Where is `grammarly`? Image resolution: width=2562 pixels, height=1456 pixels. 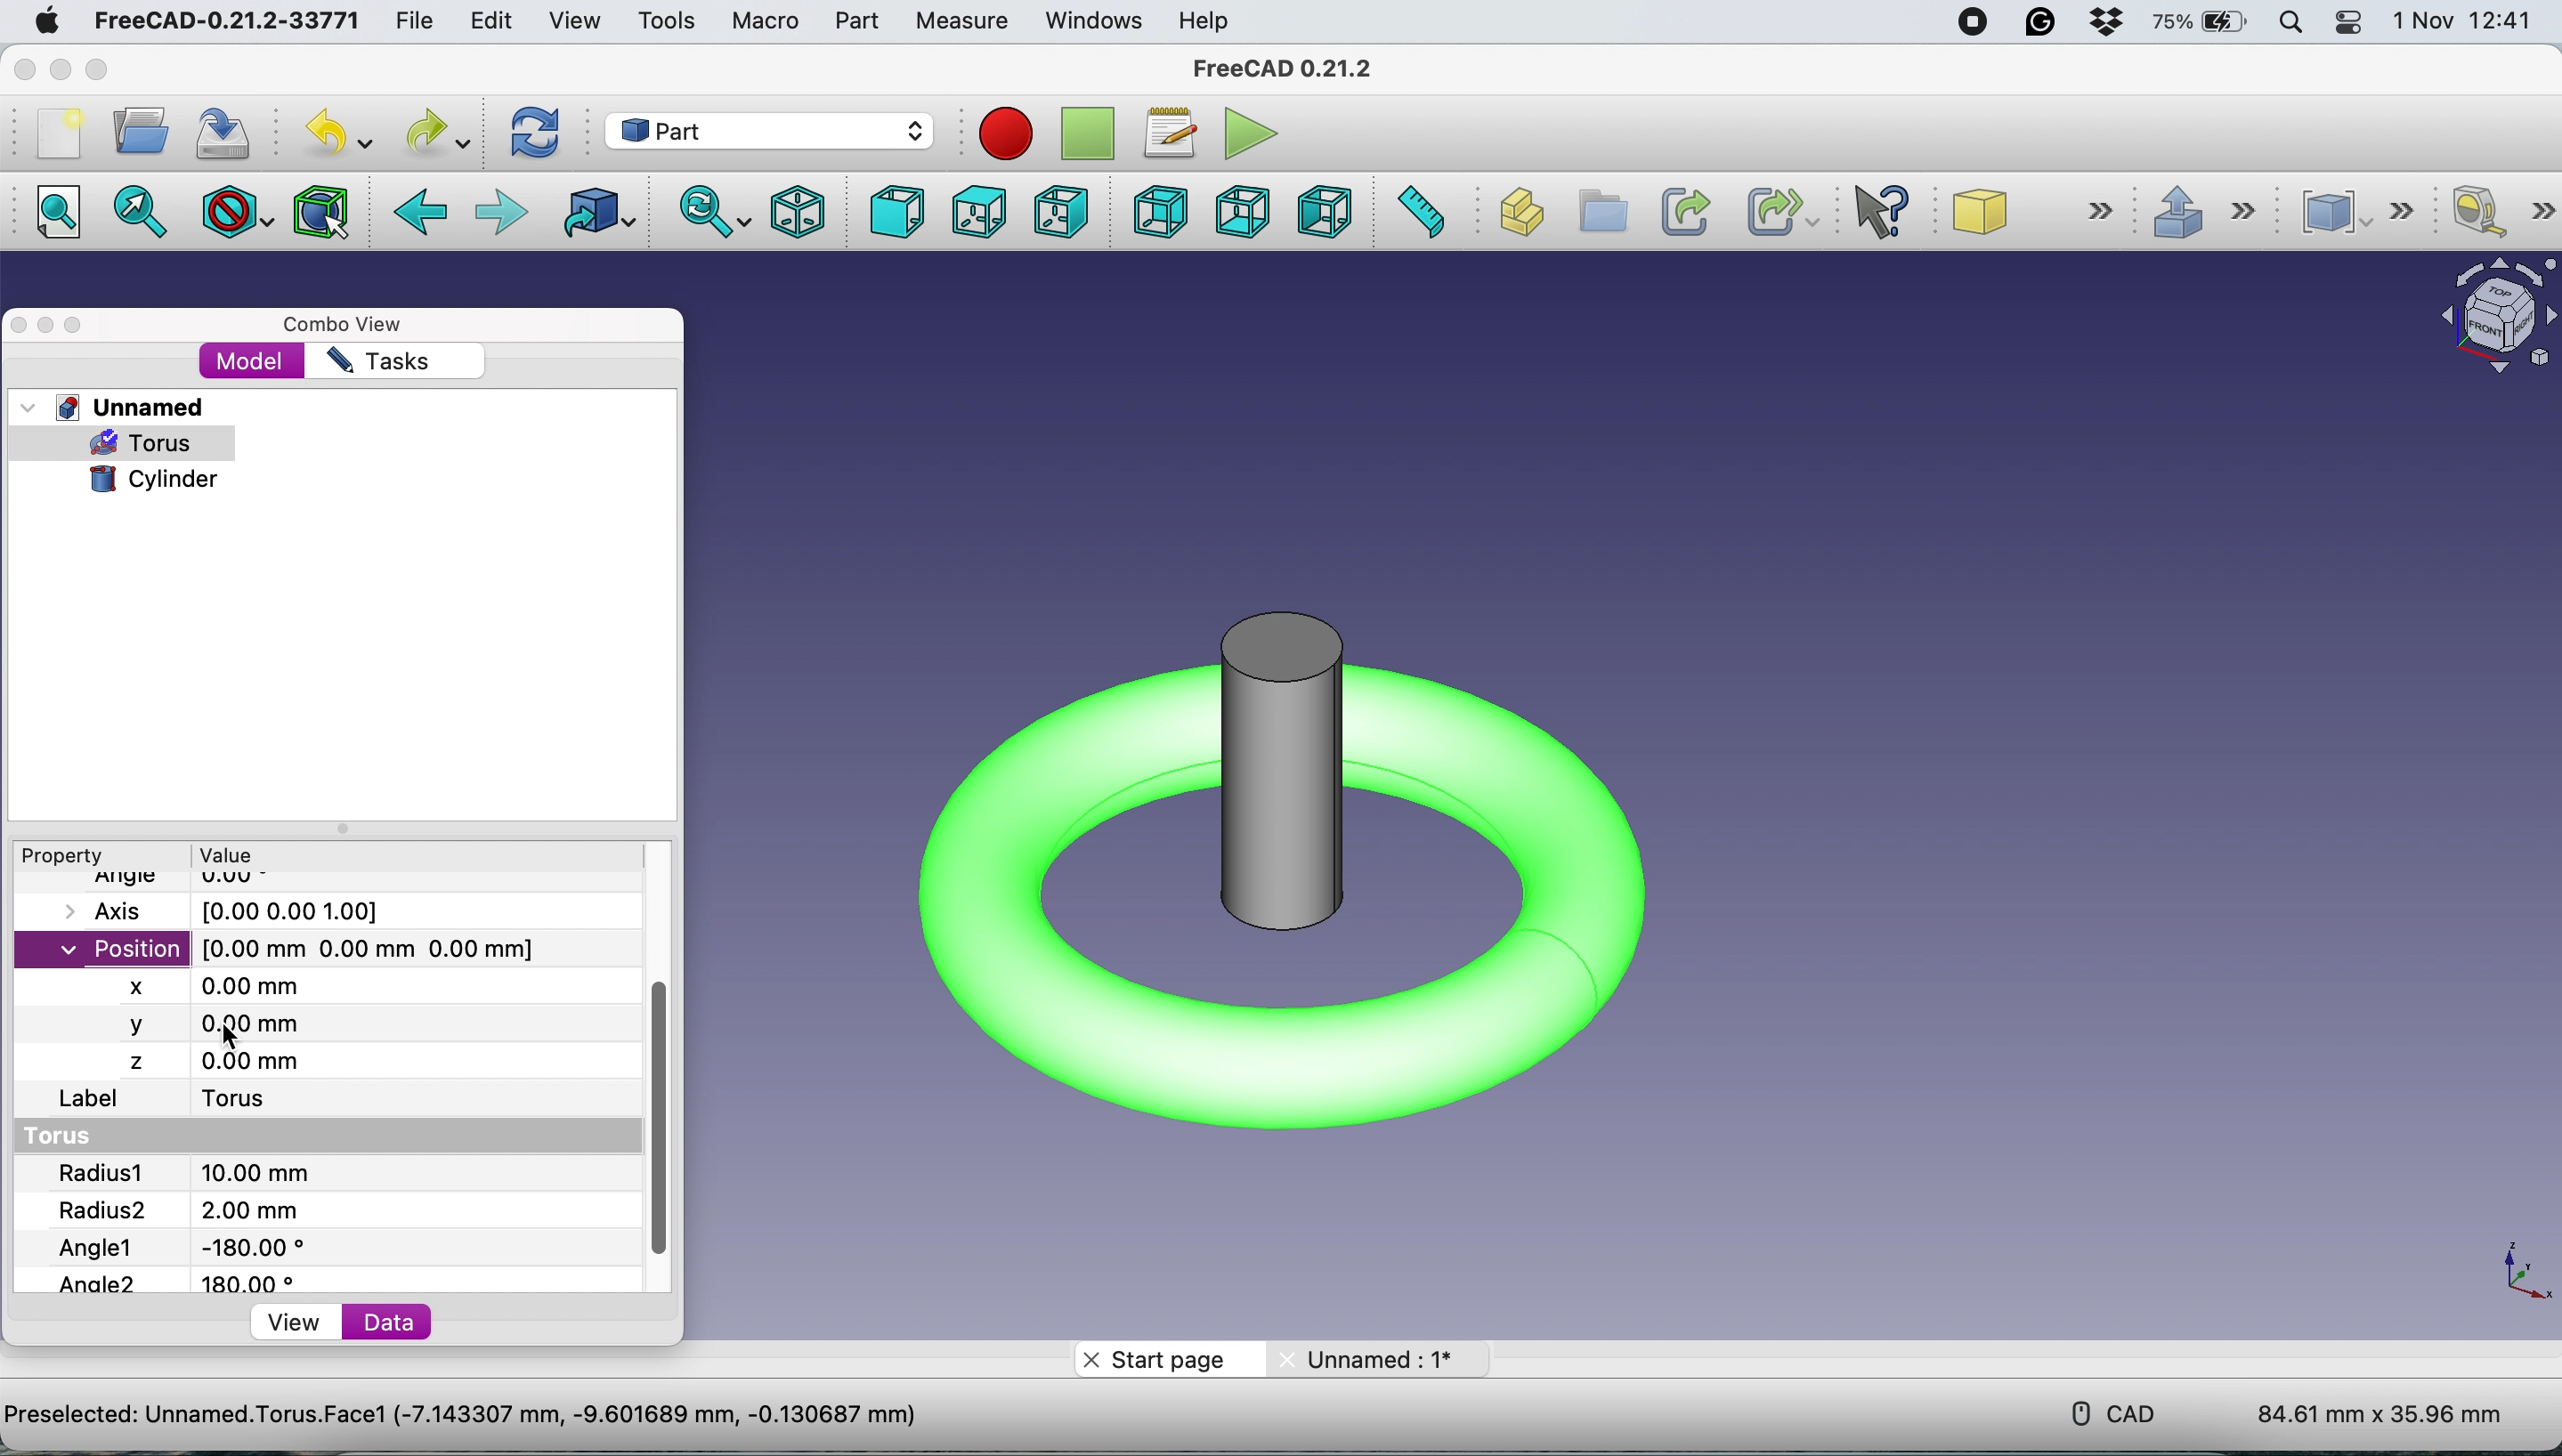
grammarly is located at coordinates (2044, 26).